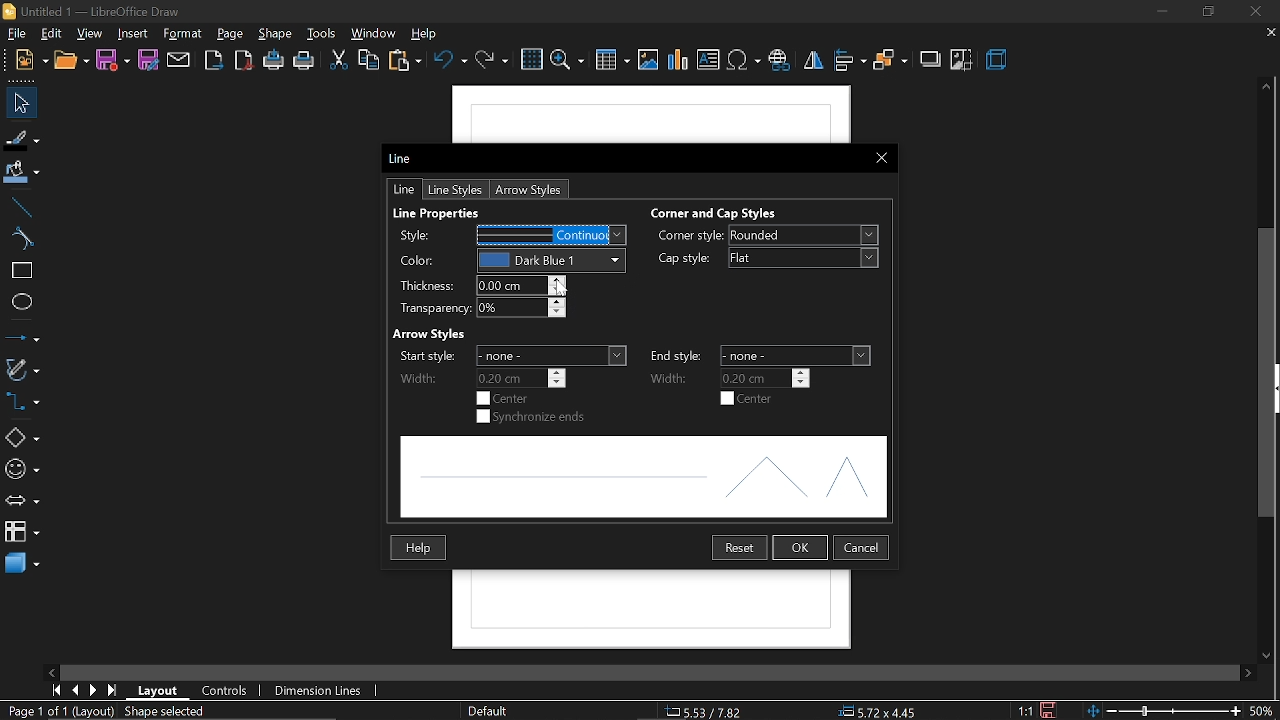 This screenshot has width=1280, height=720. Describe the element at coordinates (1270, 34) in the screenshot. I see `close tab` at that location.